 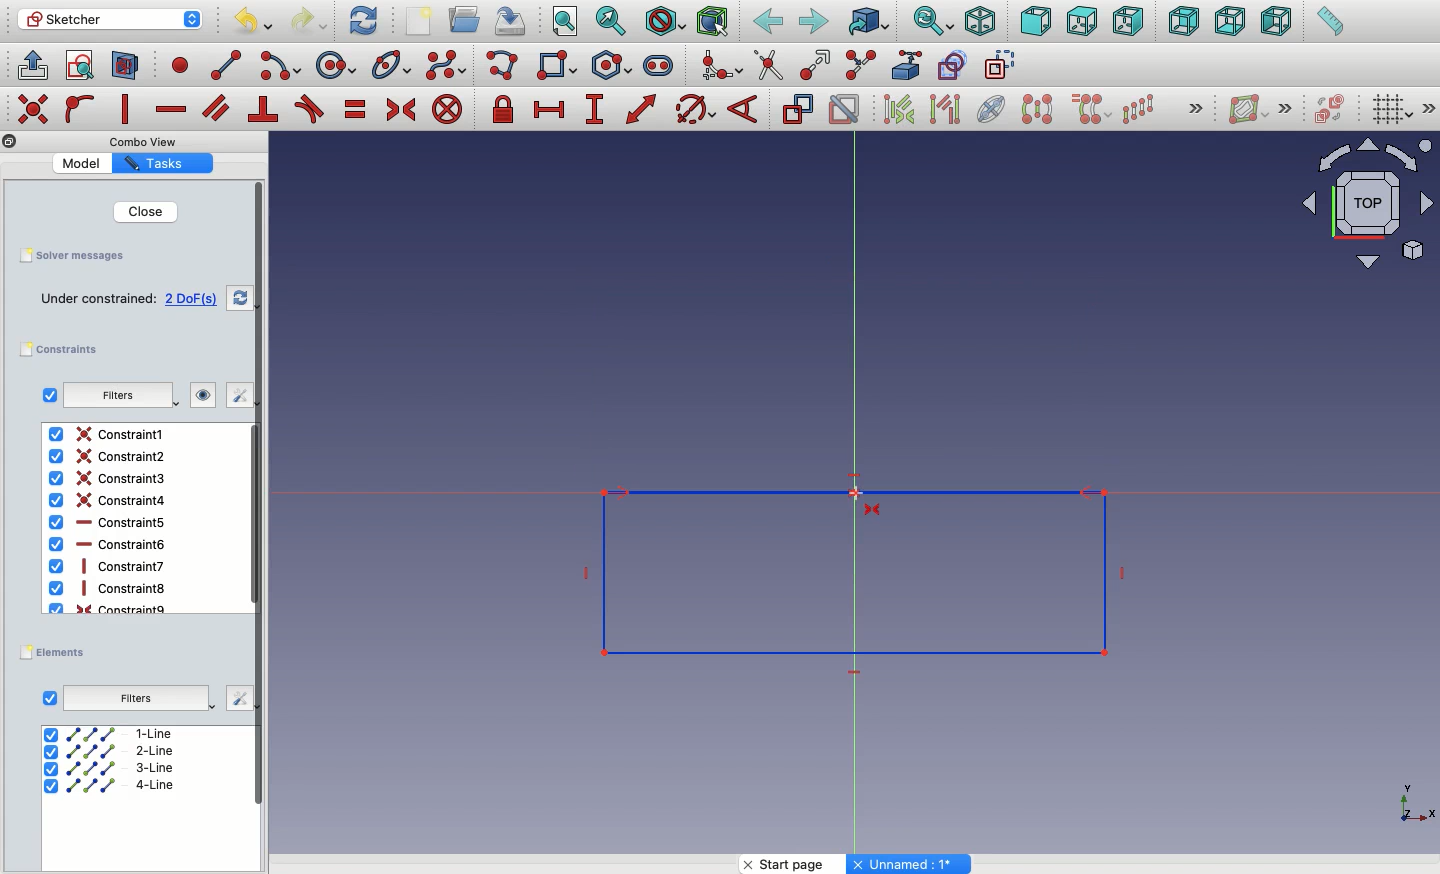 What do you see at coordinates (769, 22) in the screenshot?
I see `Back` at bounding box center [769, 22].